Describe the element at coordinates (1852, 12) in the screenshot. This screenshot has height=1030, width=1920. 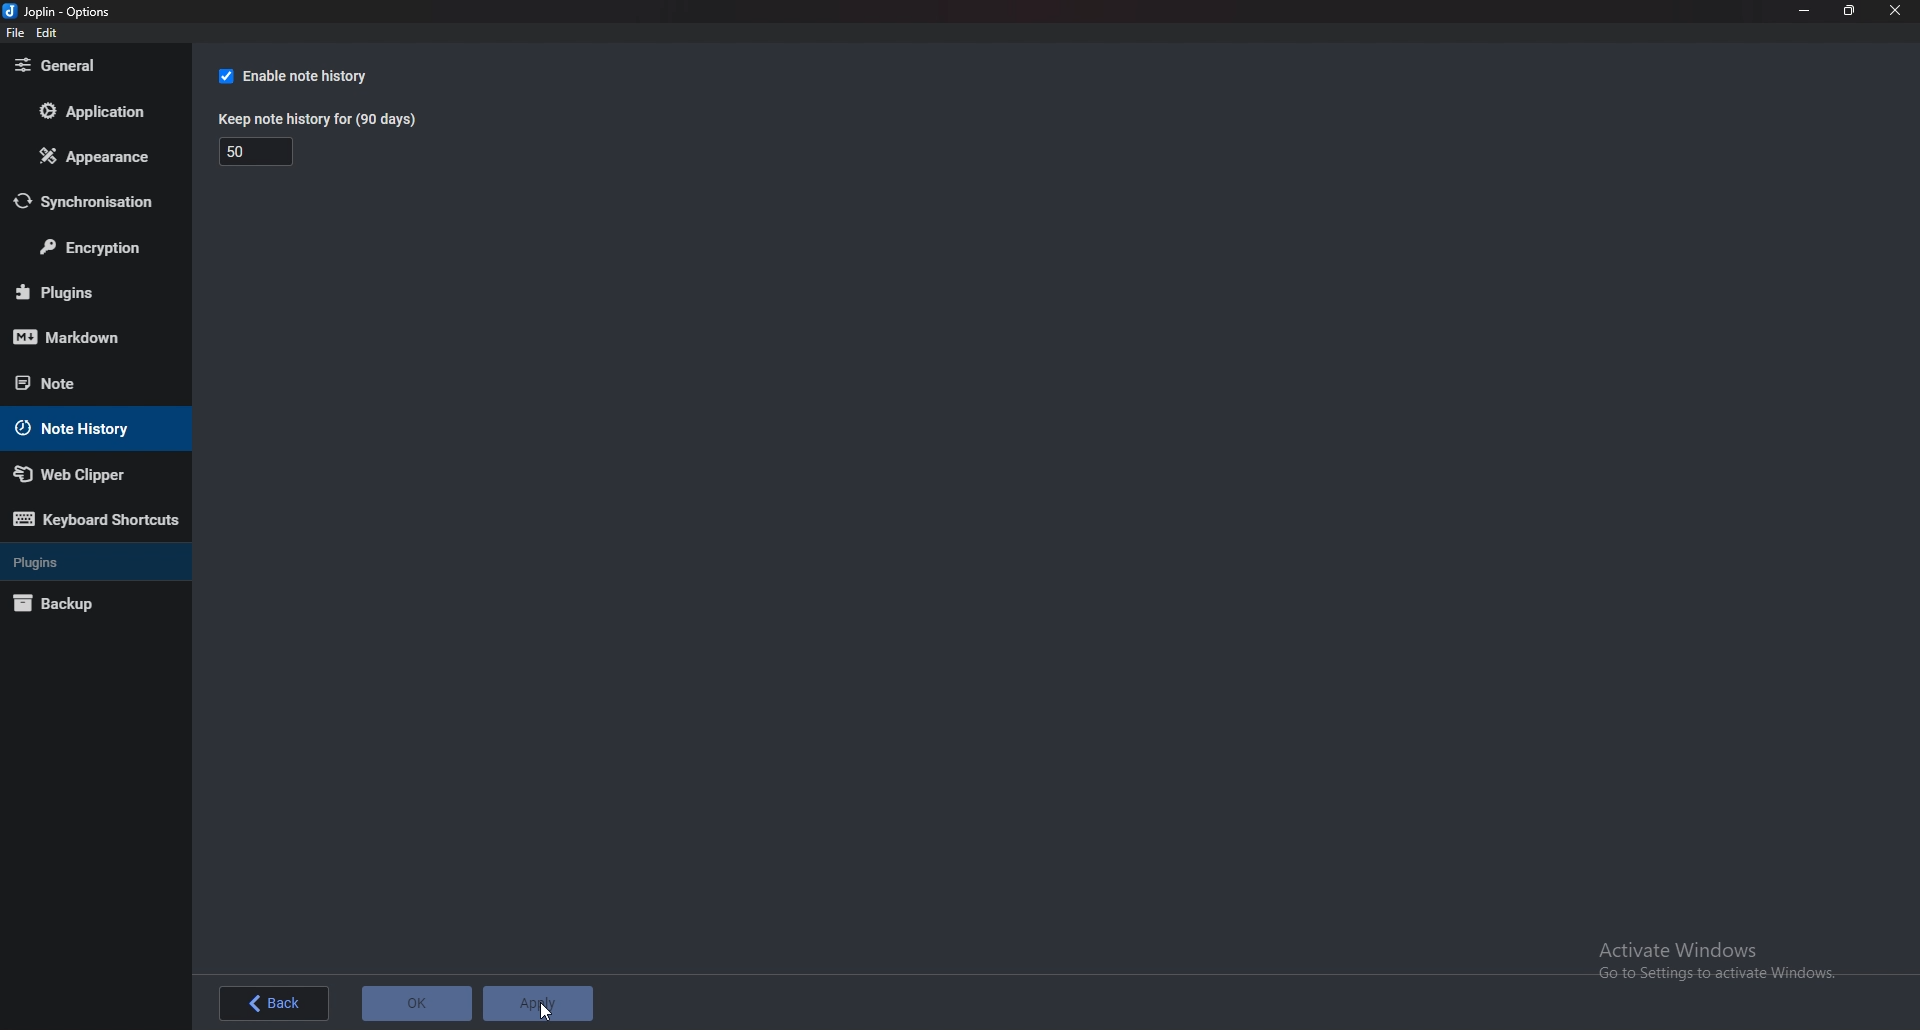
I see `Resize` at that location.